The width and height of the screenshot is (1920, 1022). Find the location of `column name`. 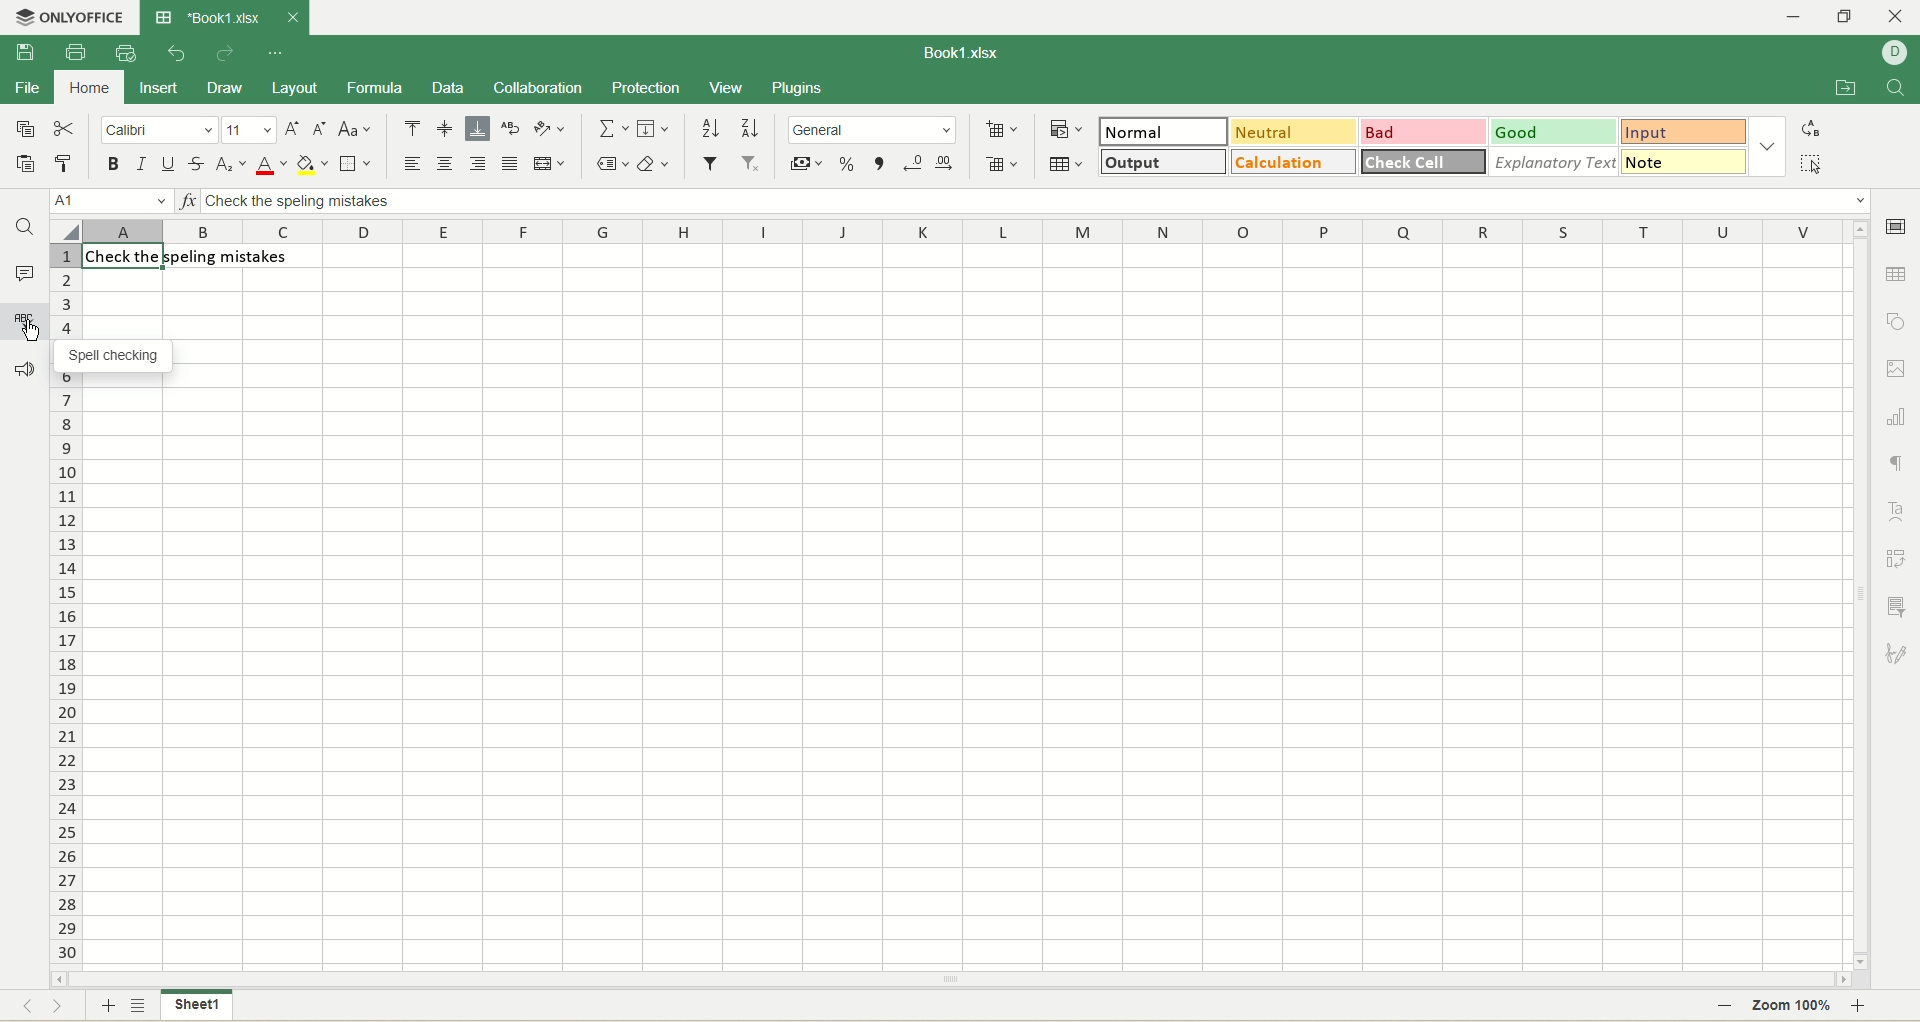

column name is located at coordinates (963, 233).